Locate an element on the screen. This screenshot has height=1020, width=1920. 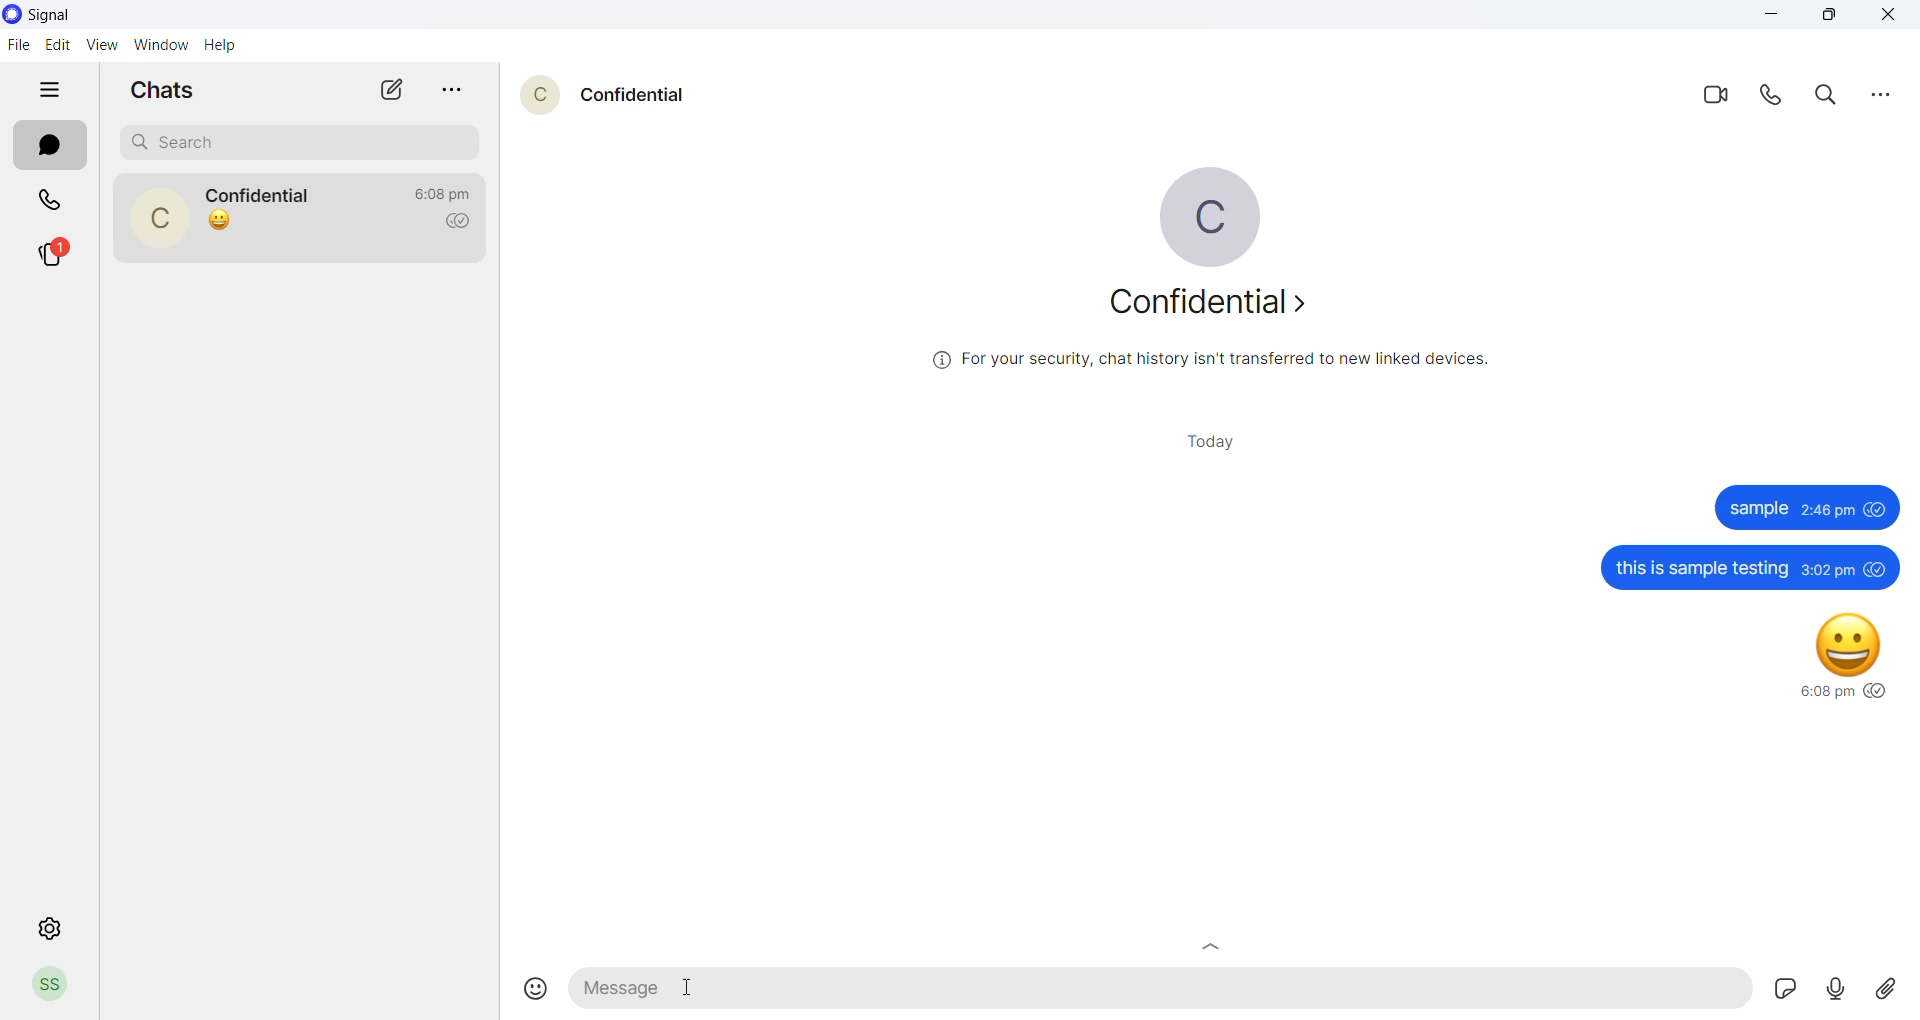
close is located at coordinates (1889, 17).